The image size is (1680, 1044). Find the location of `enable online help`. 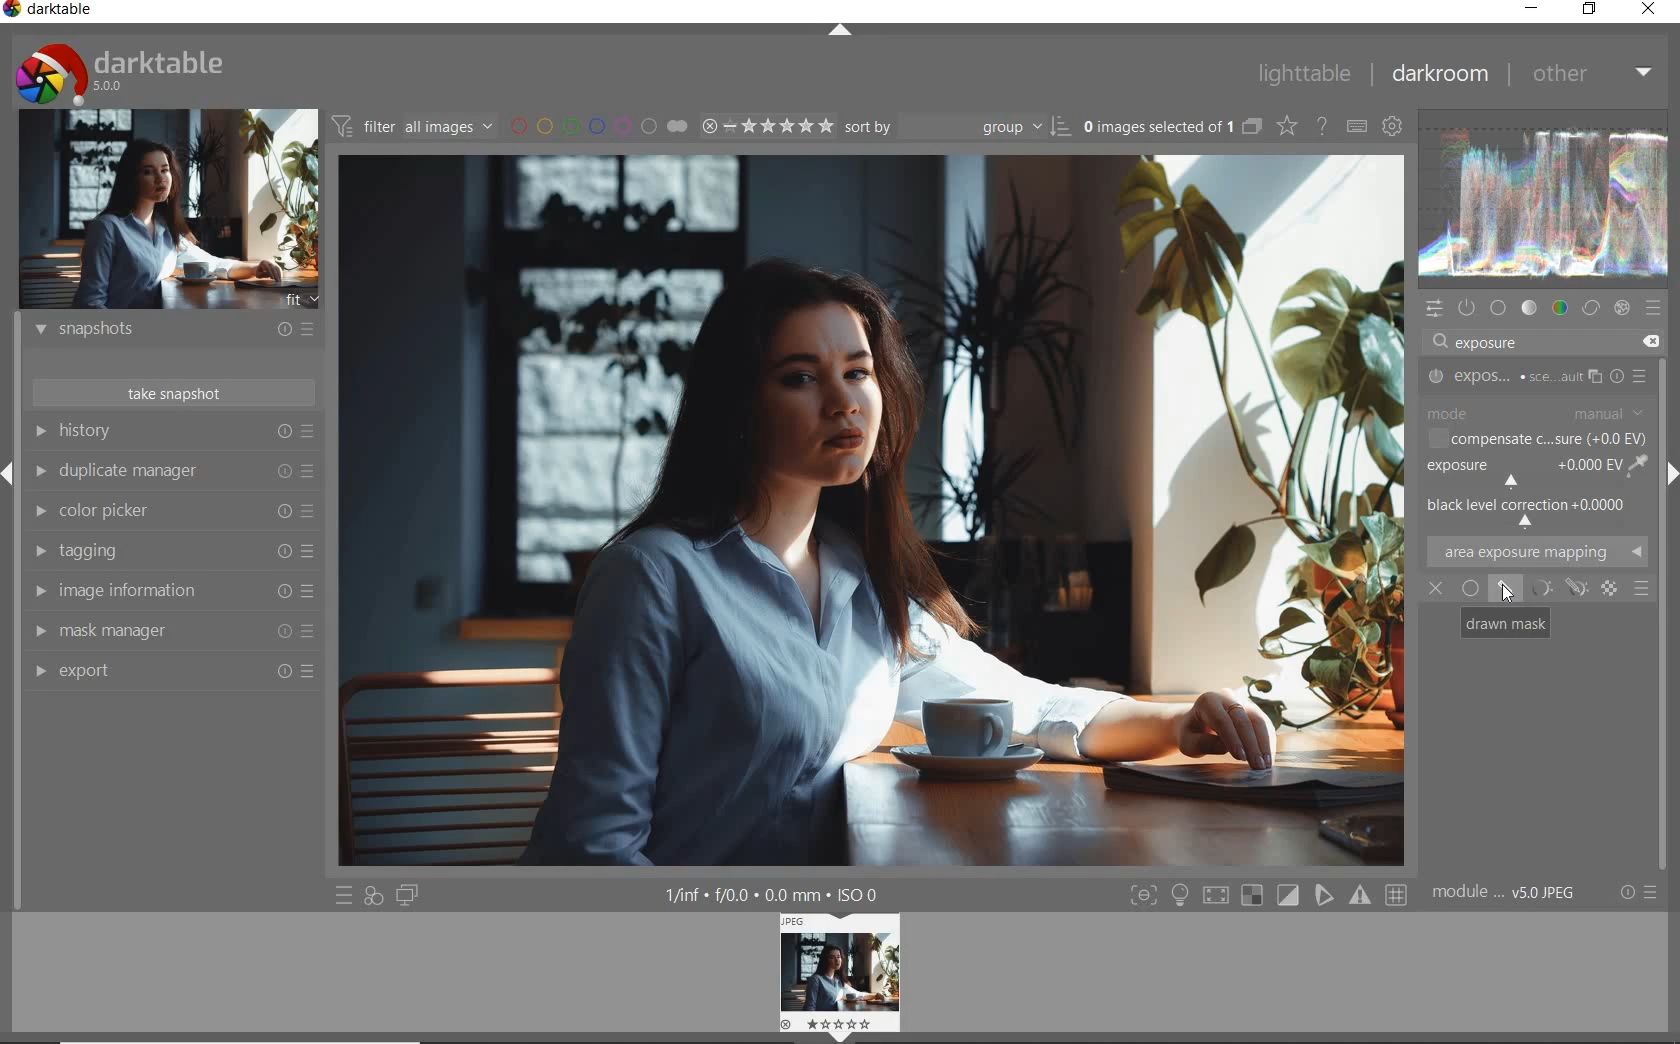

enable online help is located at coordinates (1323, 126).